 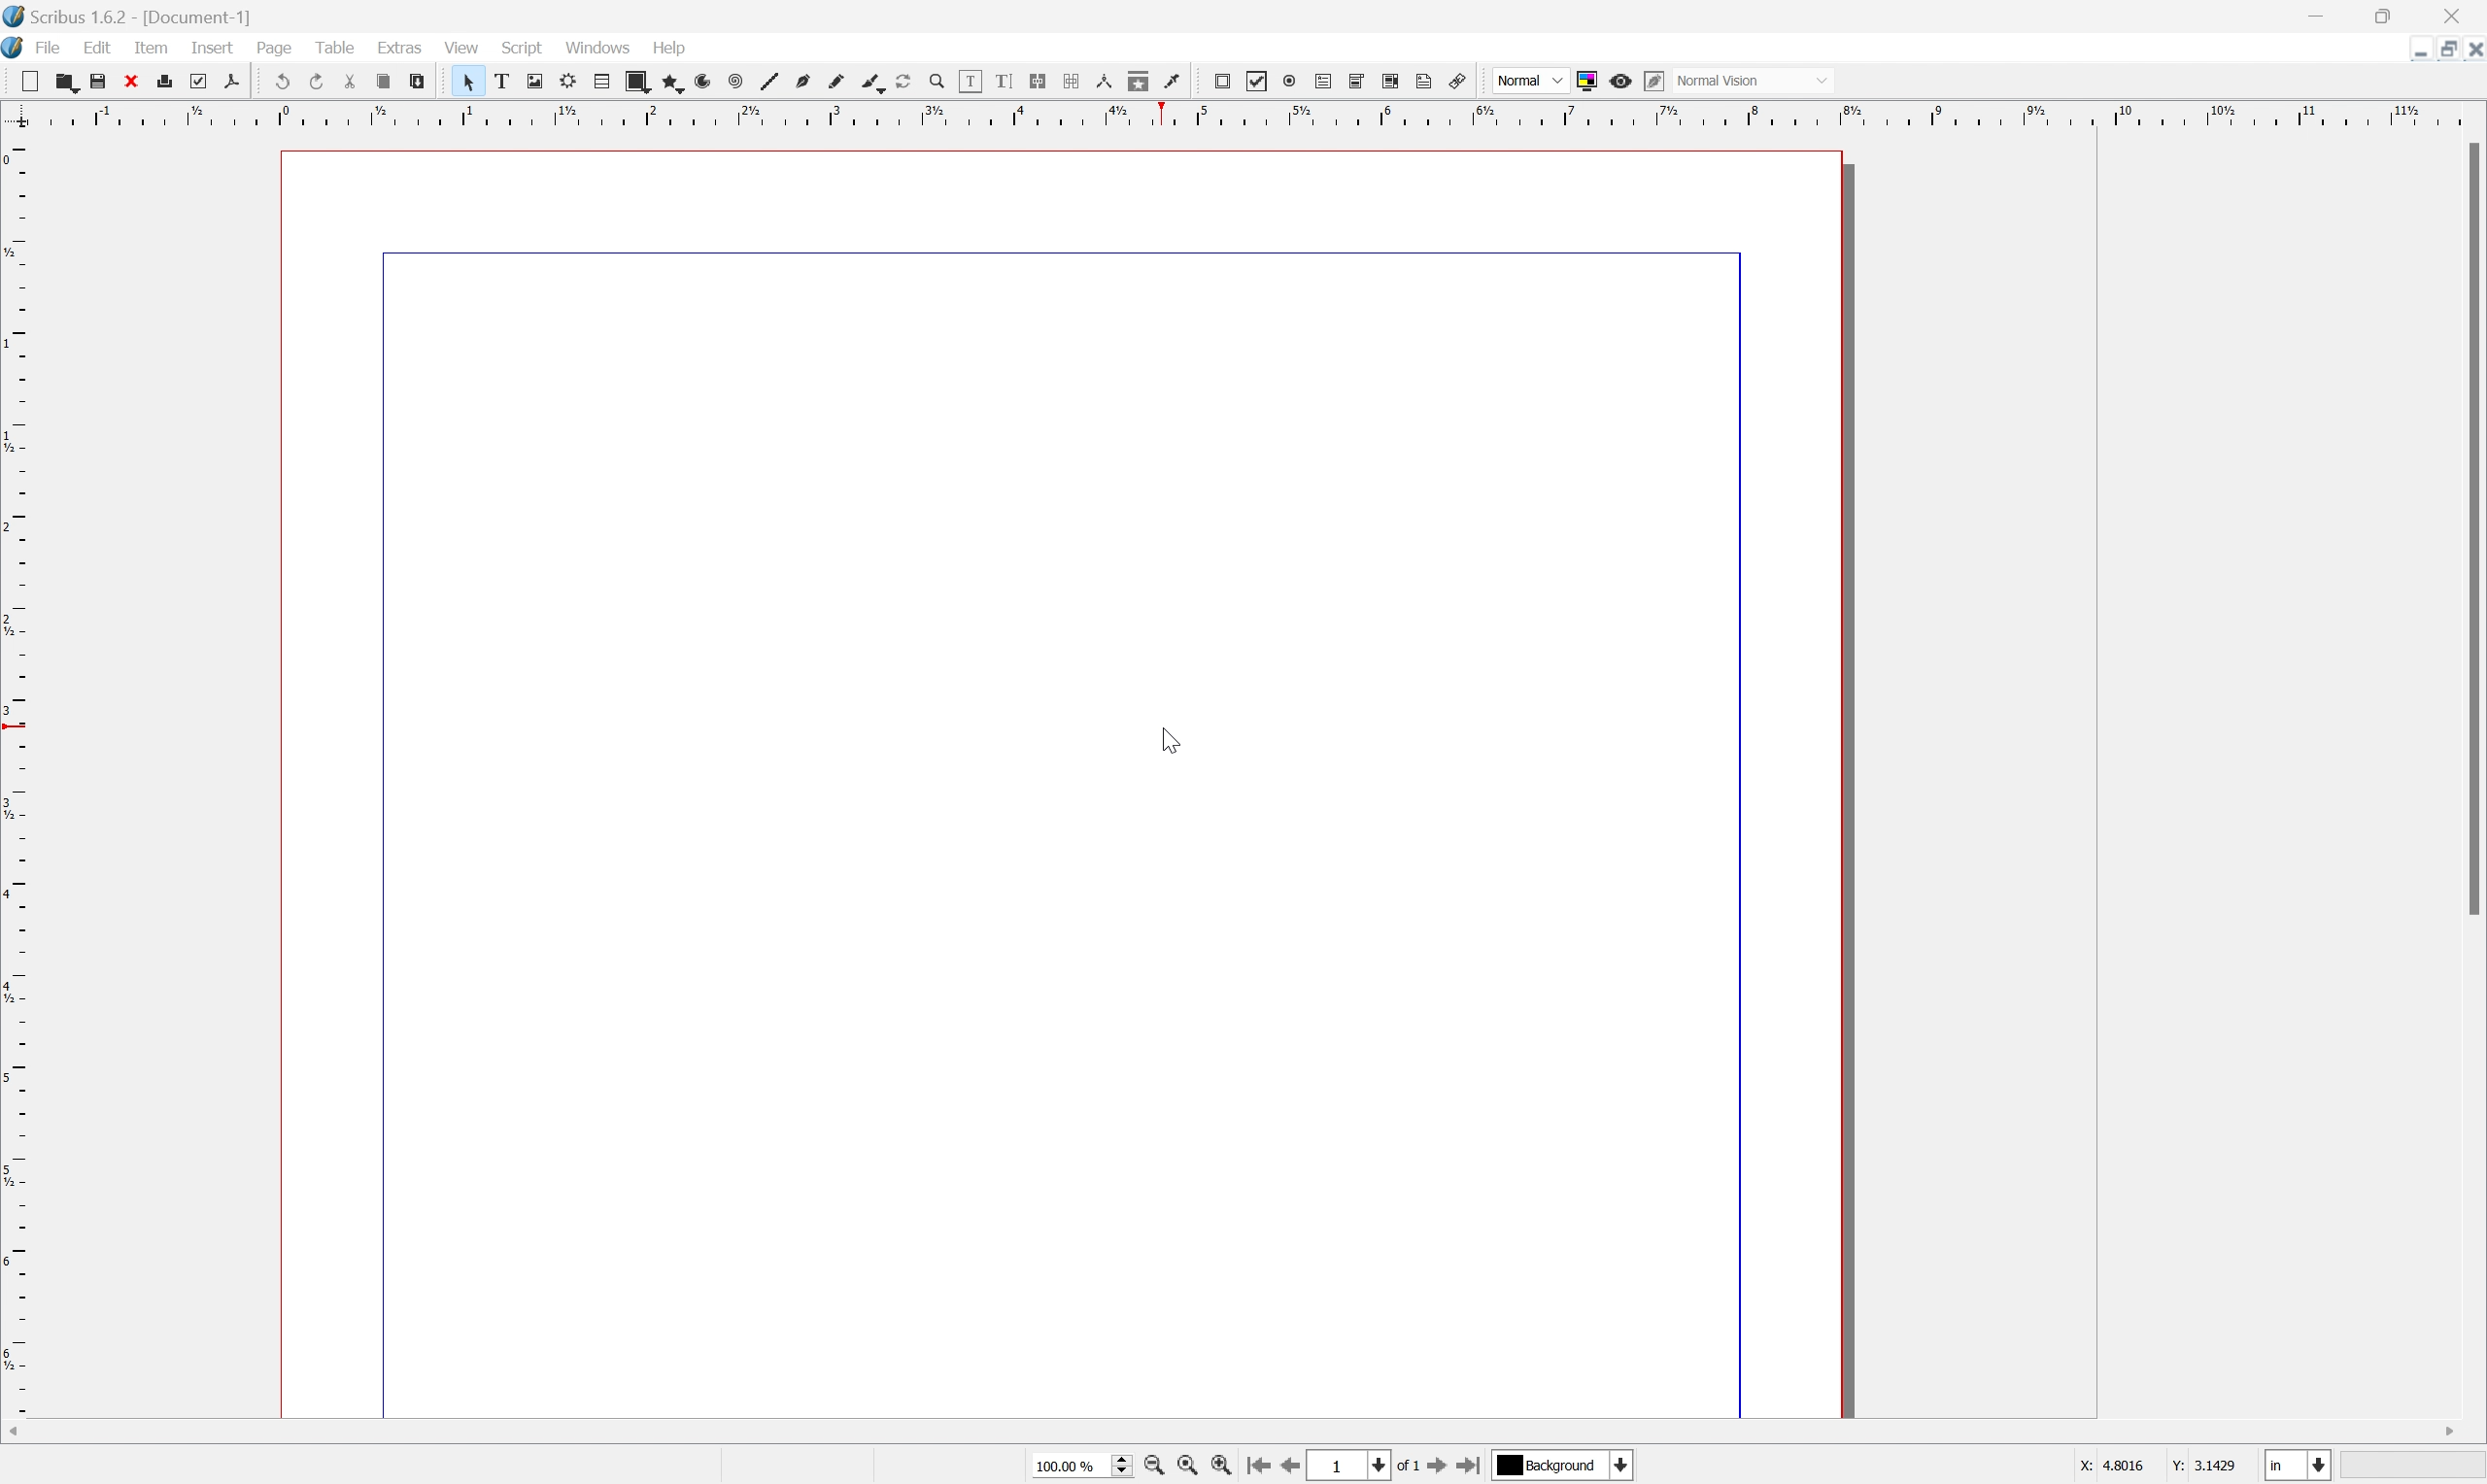 What do you see at coordinates (97, 47) in the screenshot?
I see `edit` at bounding box center [97, 47].